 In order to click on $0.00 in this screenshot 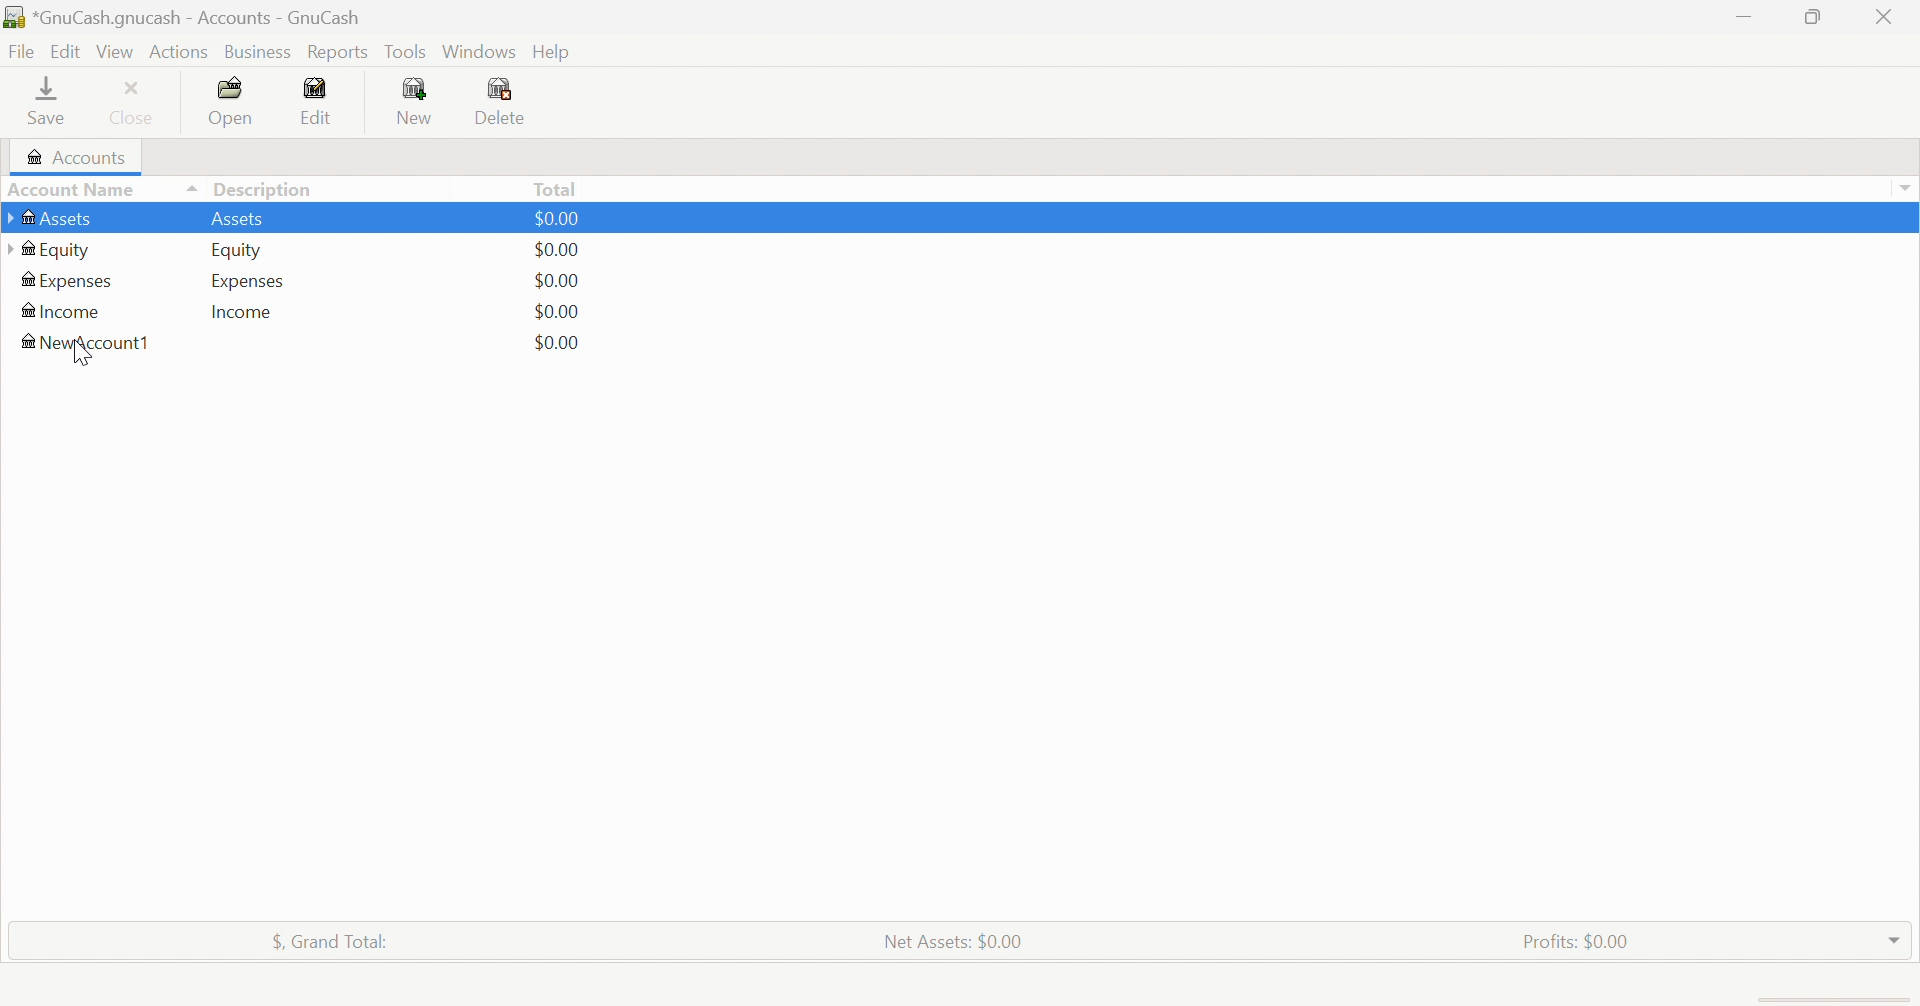, I will do `click(555, 343)`.